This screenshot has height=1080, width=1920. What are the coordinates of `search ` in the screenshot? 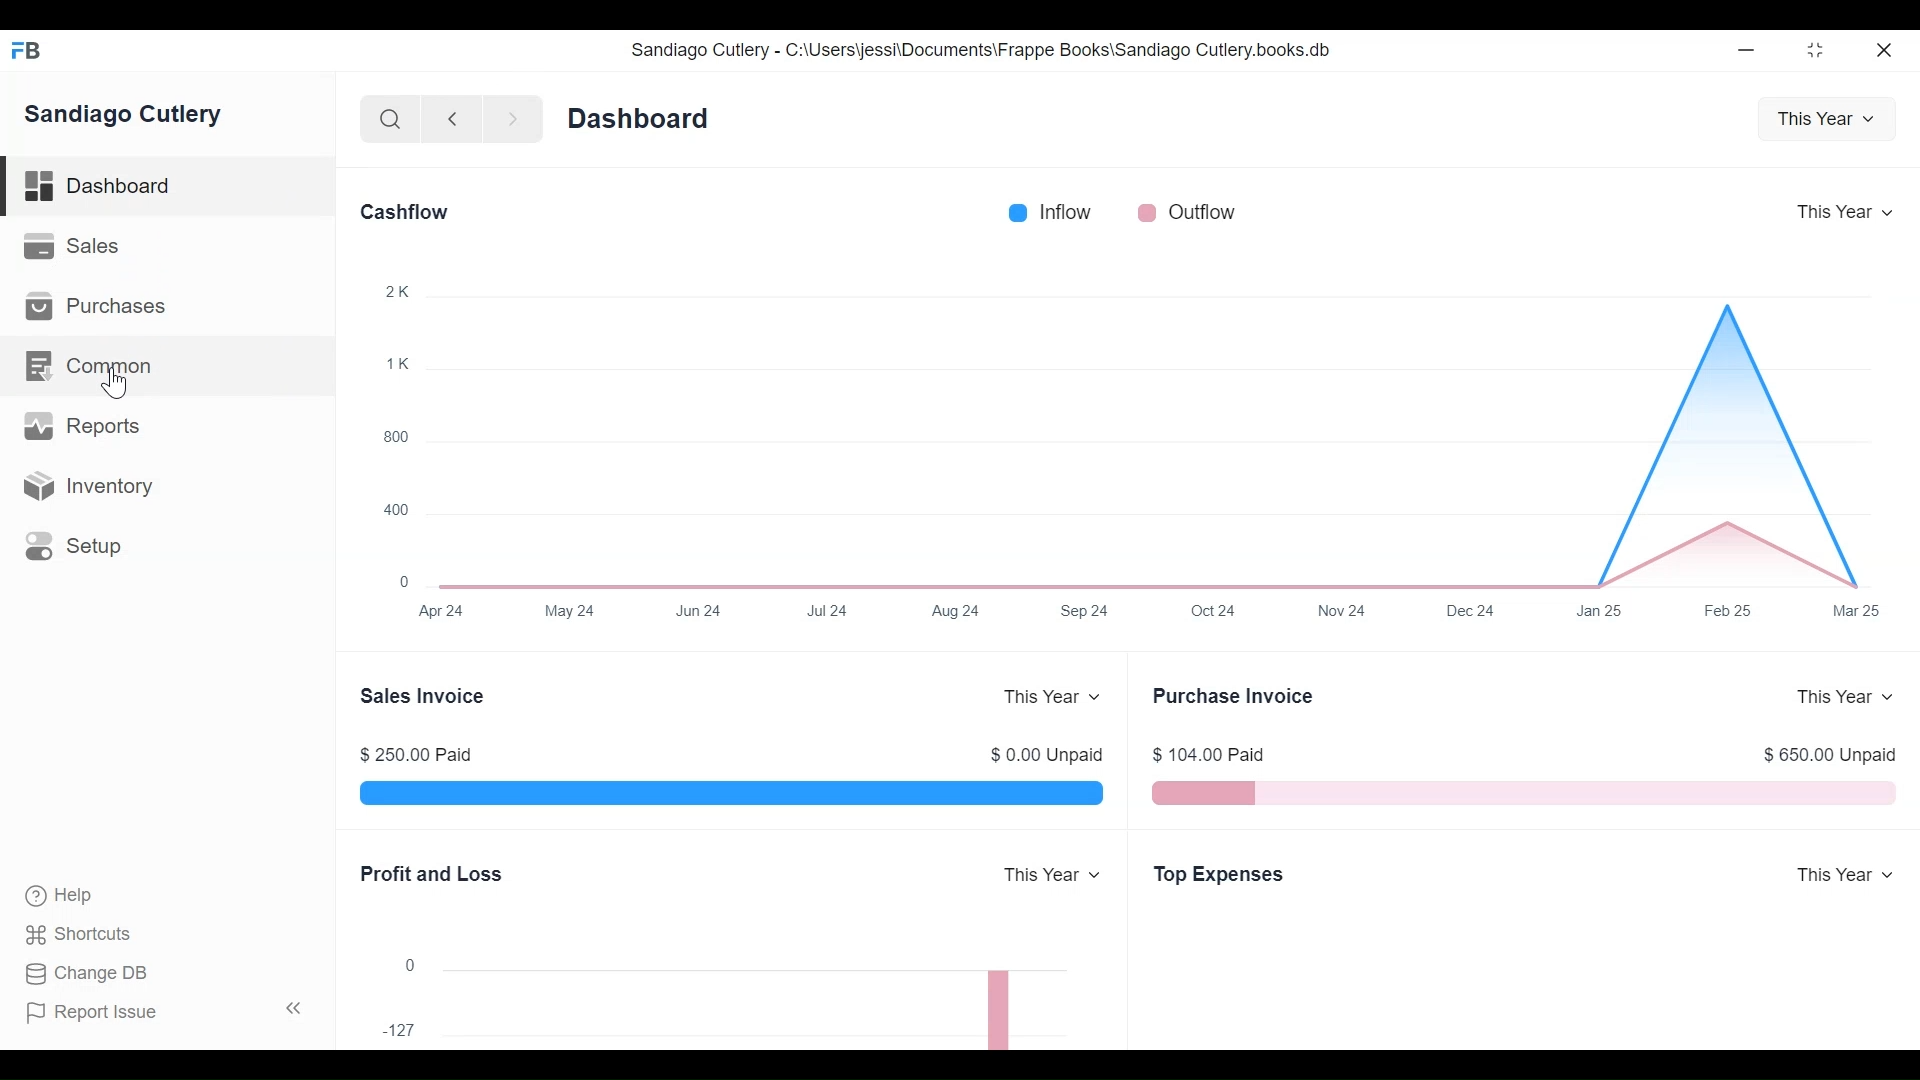 It's located at (387, 116).